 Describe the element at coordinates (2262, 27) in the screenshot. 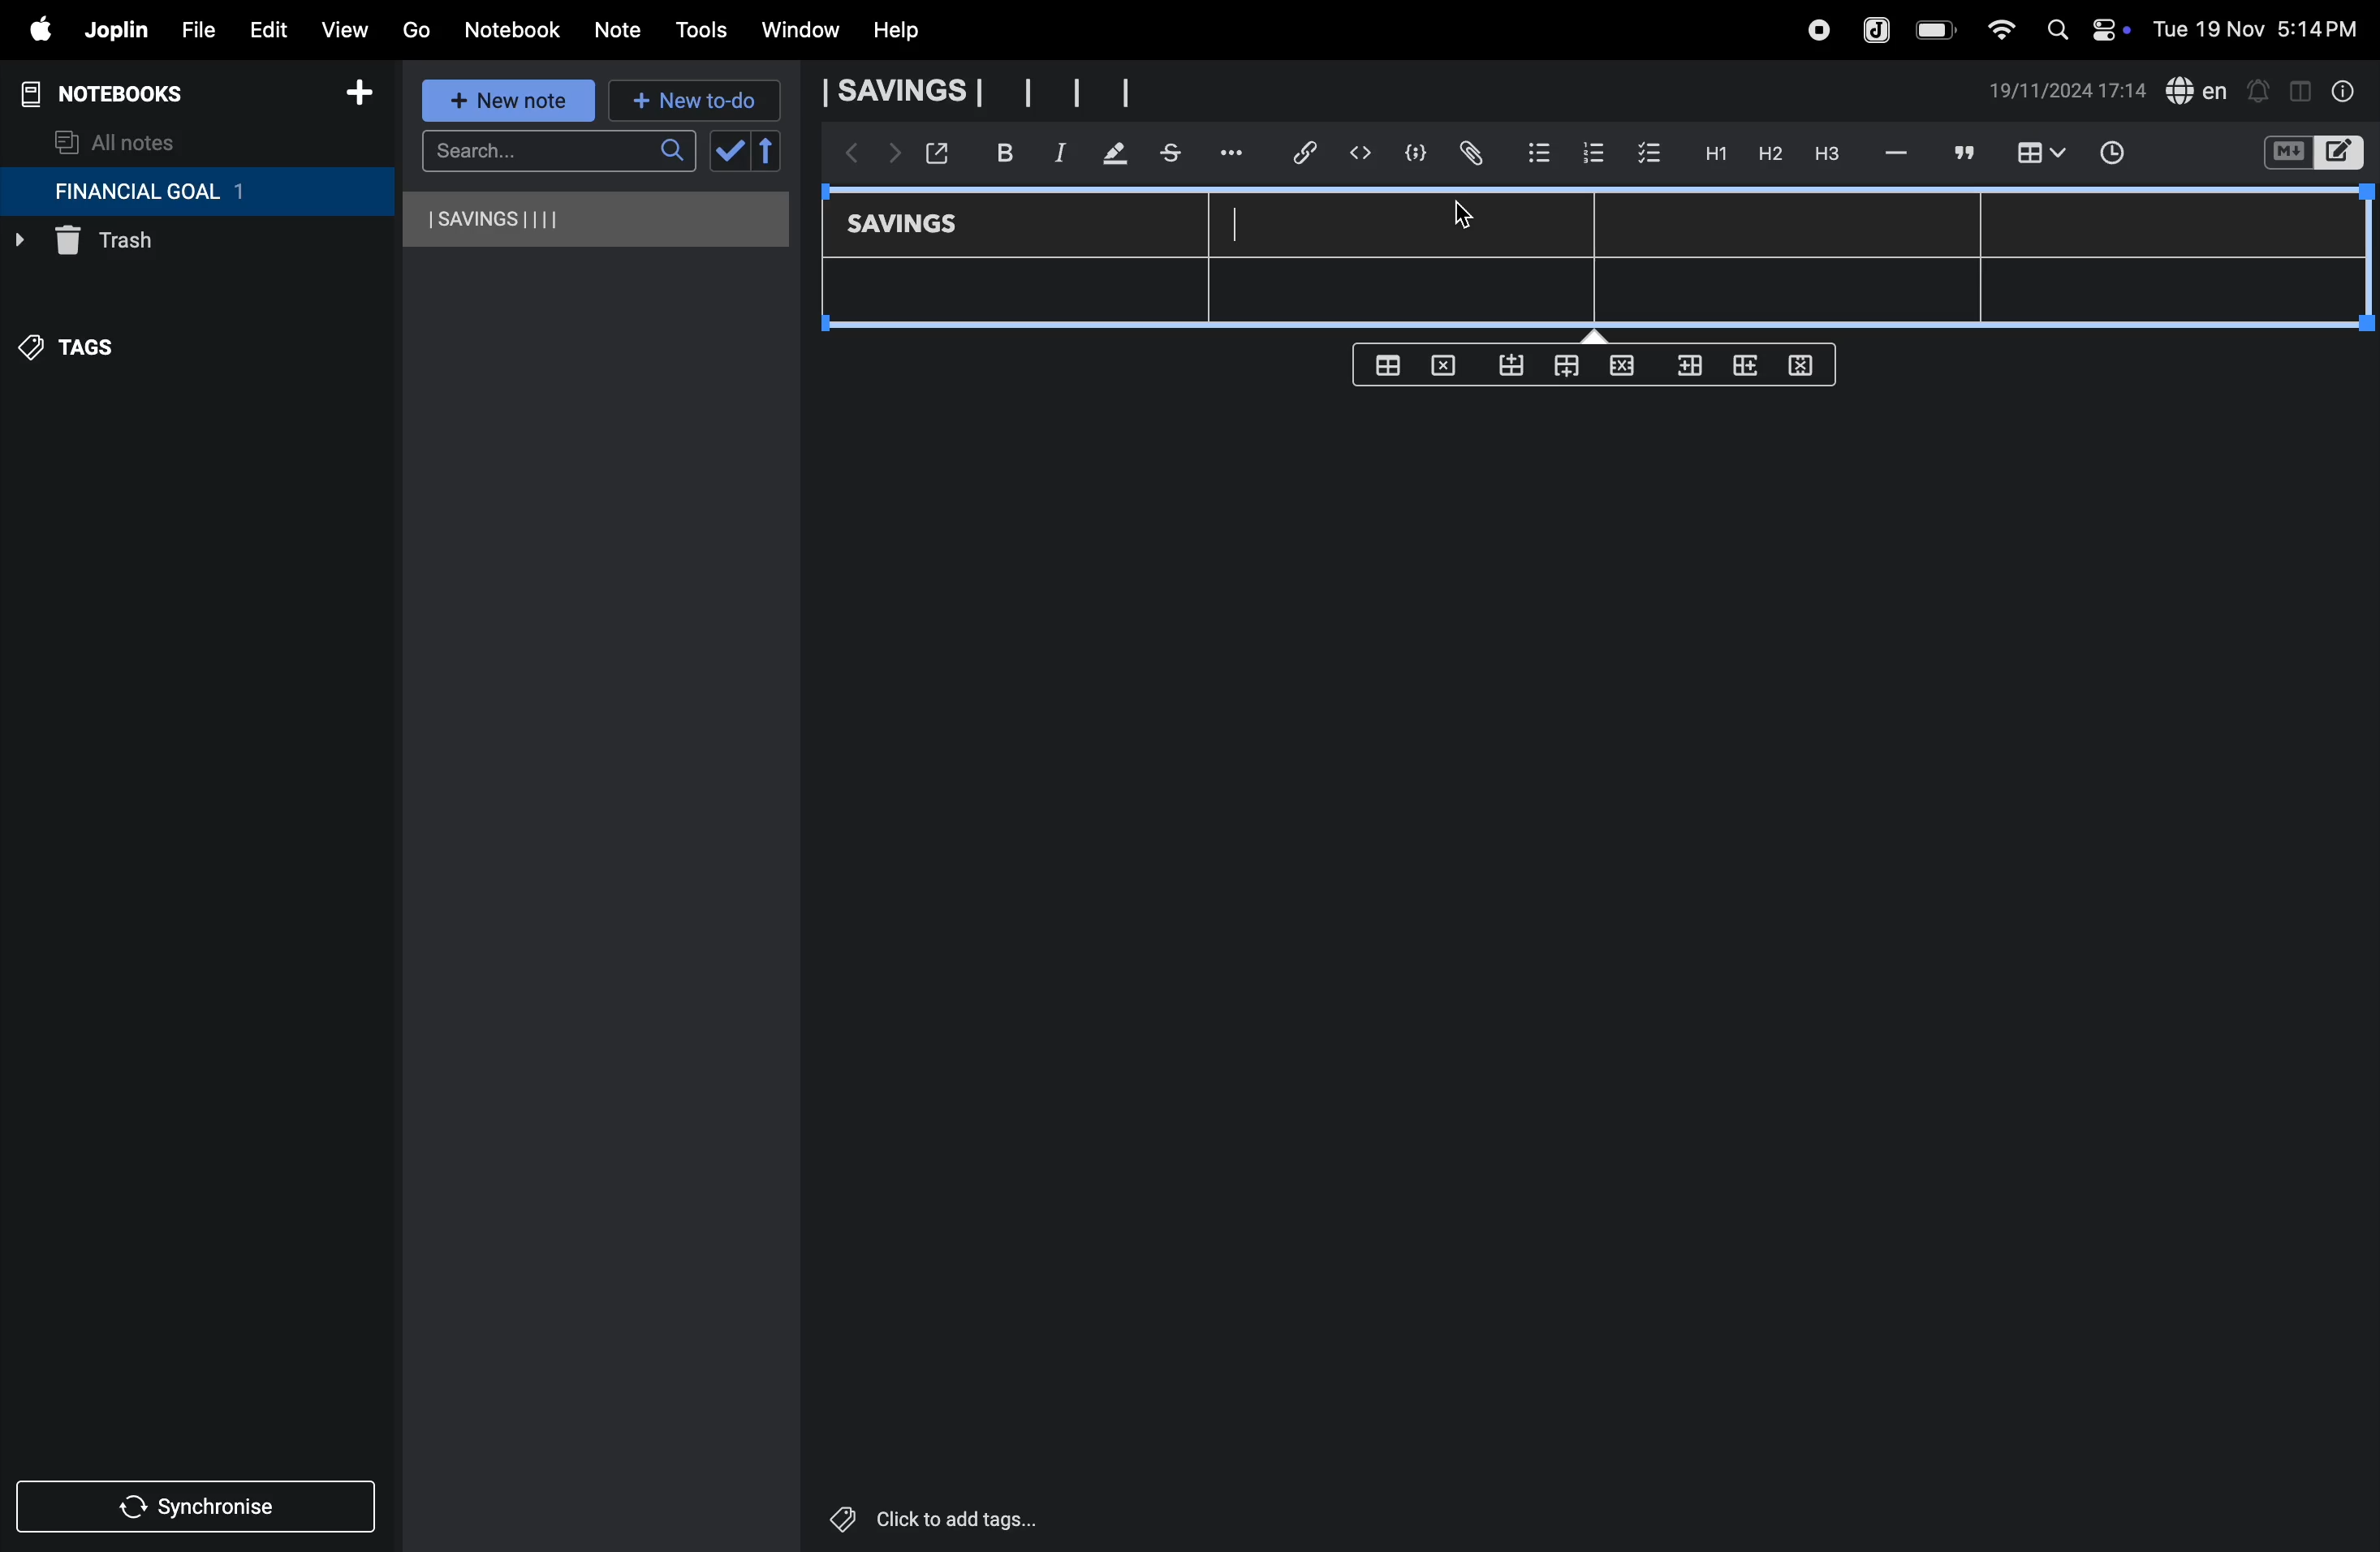

I see `date and time` at that location.